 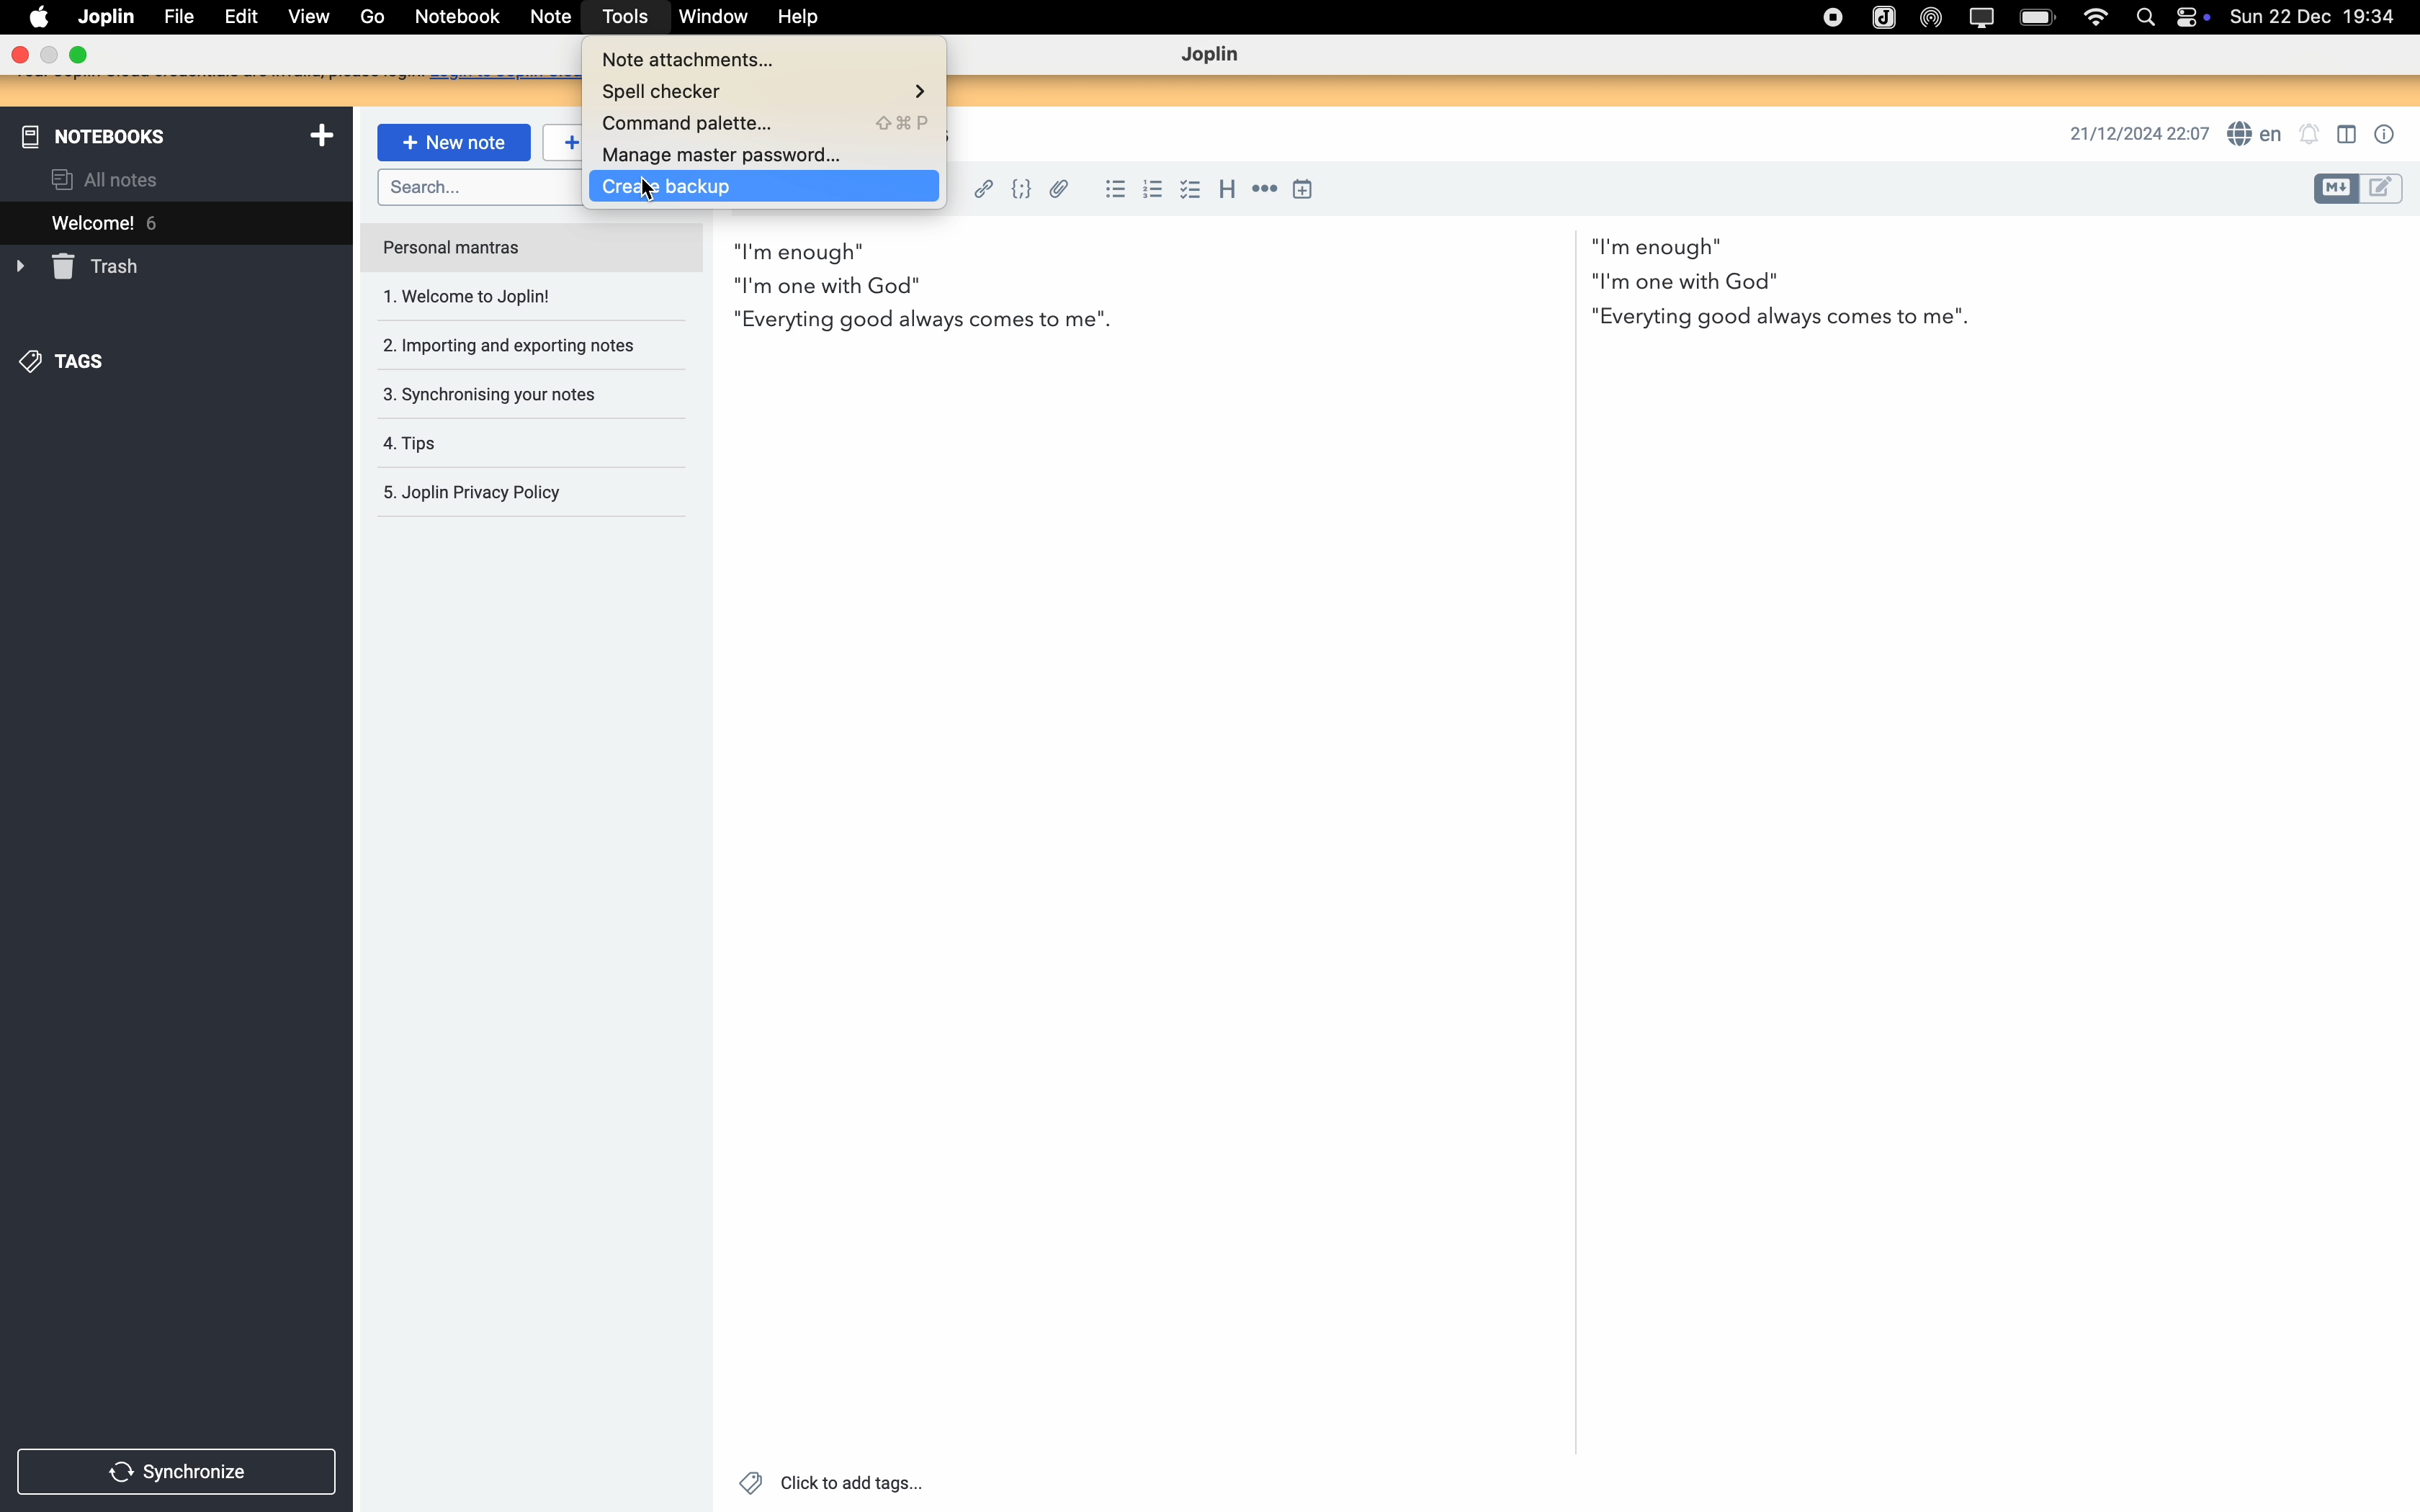 I want to click on insert time, so click(x=1306, y=188).